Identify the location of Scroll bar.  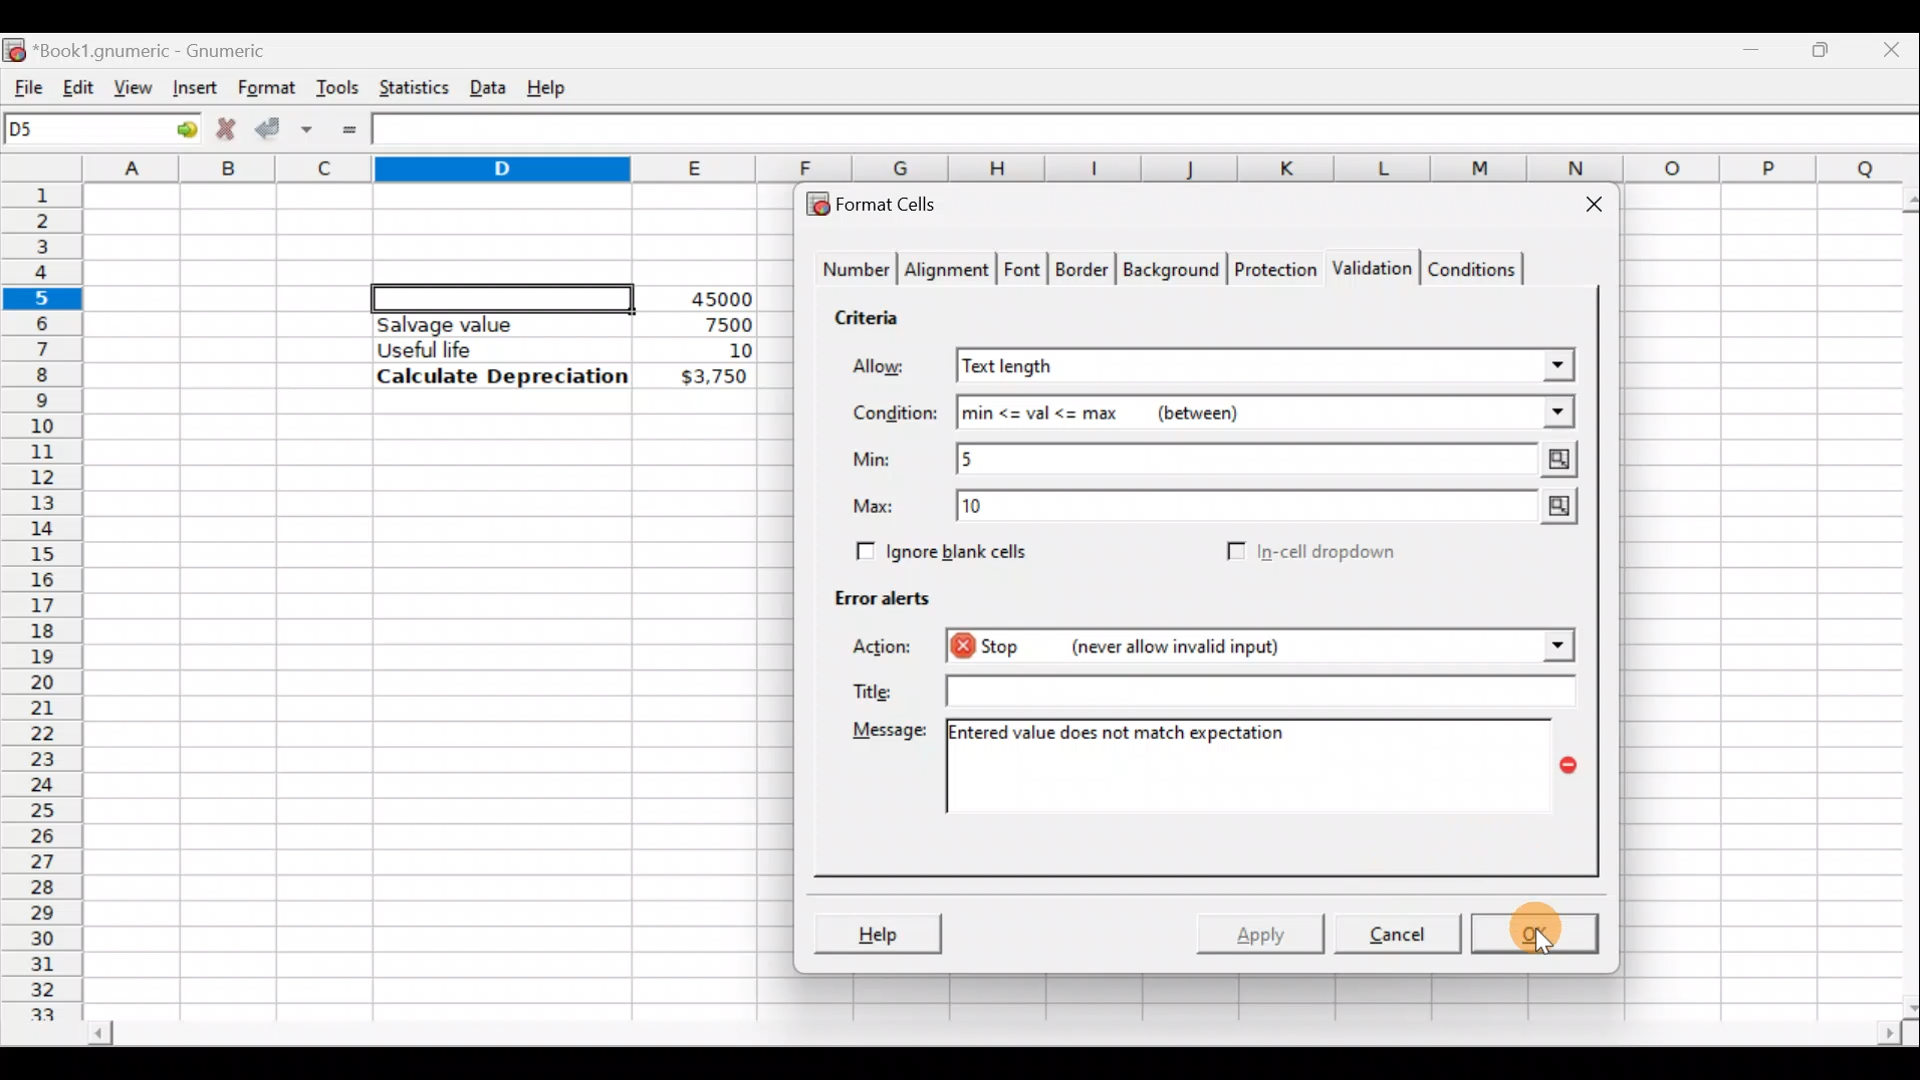
(991, 1036).